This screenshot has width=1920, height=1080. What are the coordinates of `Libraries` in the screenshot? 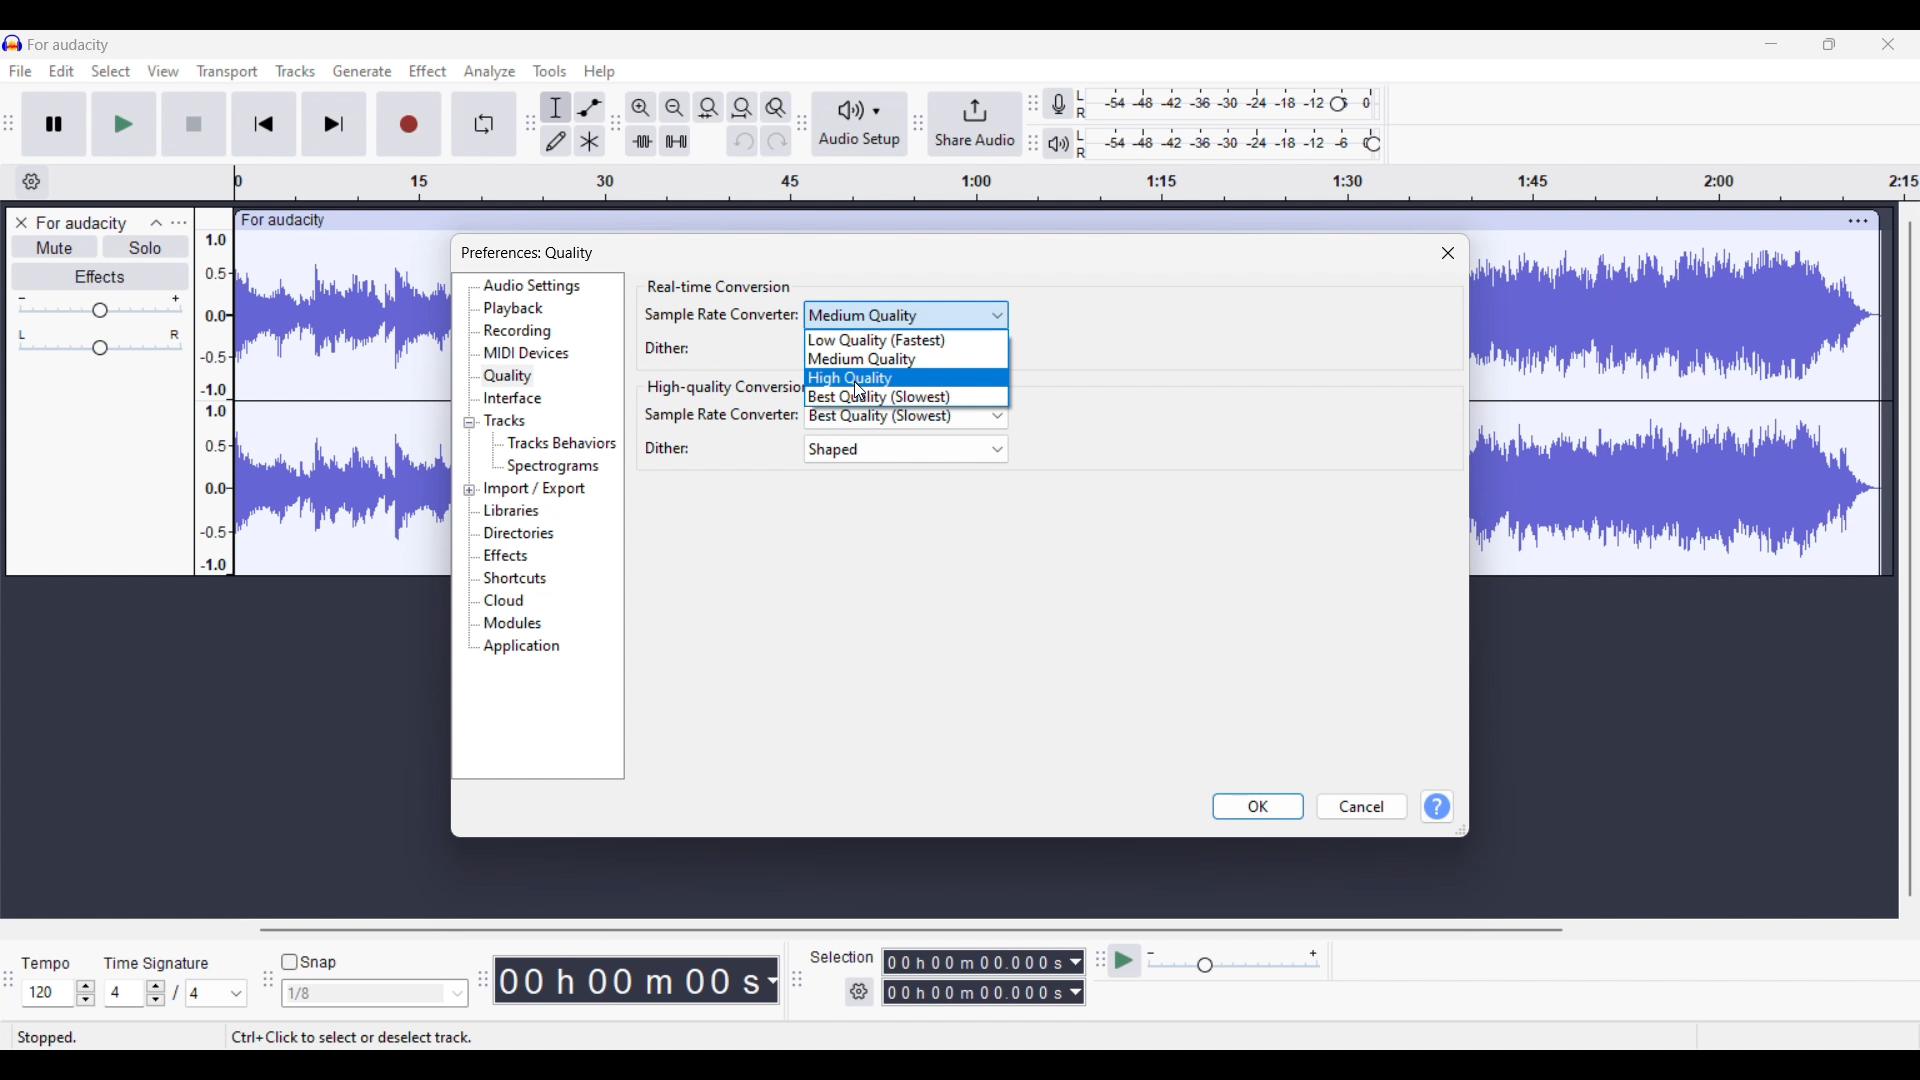 It's located at (513, 511).